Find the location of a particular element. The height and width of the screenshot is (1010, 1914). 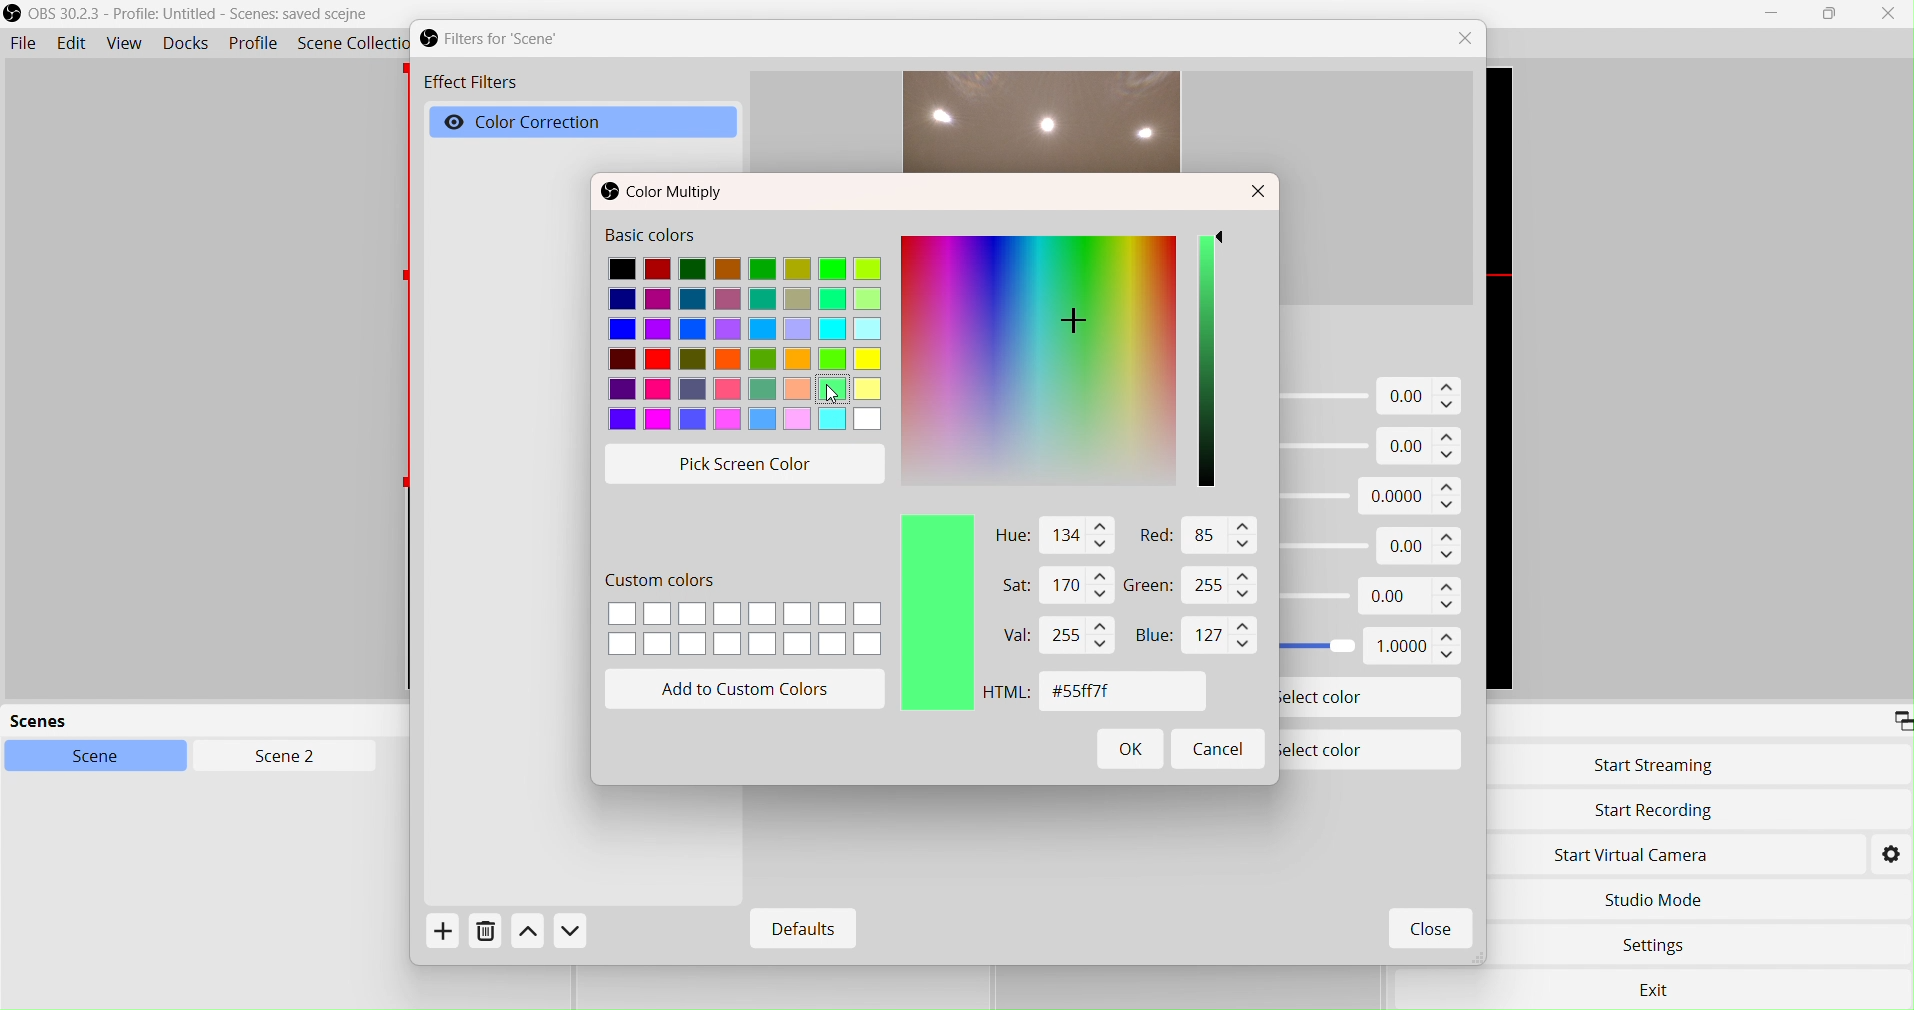

Effect Filters is located at coordinates (470, 85).